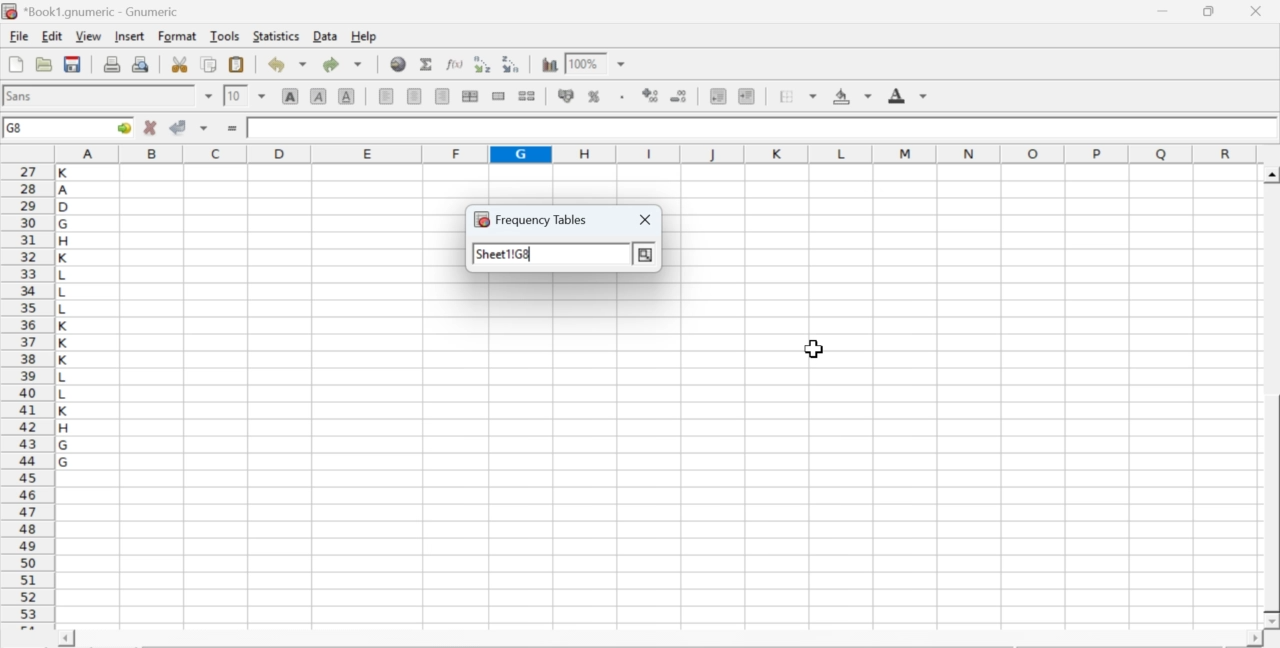 The image size is (1280, 648). I want to click on foreground, so click(908, 95).